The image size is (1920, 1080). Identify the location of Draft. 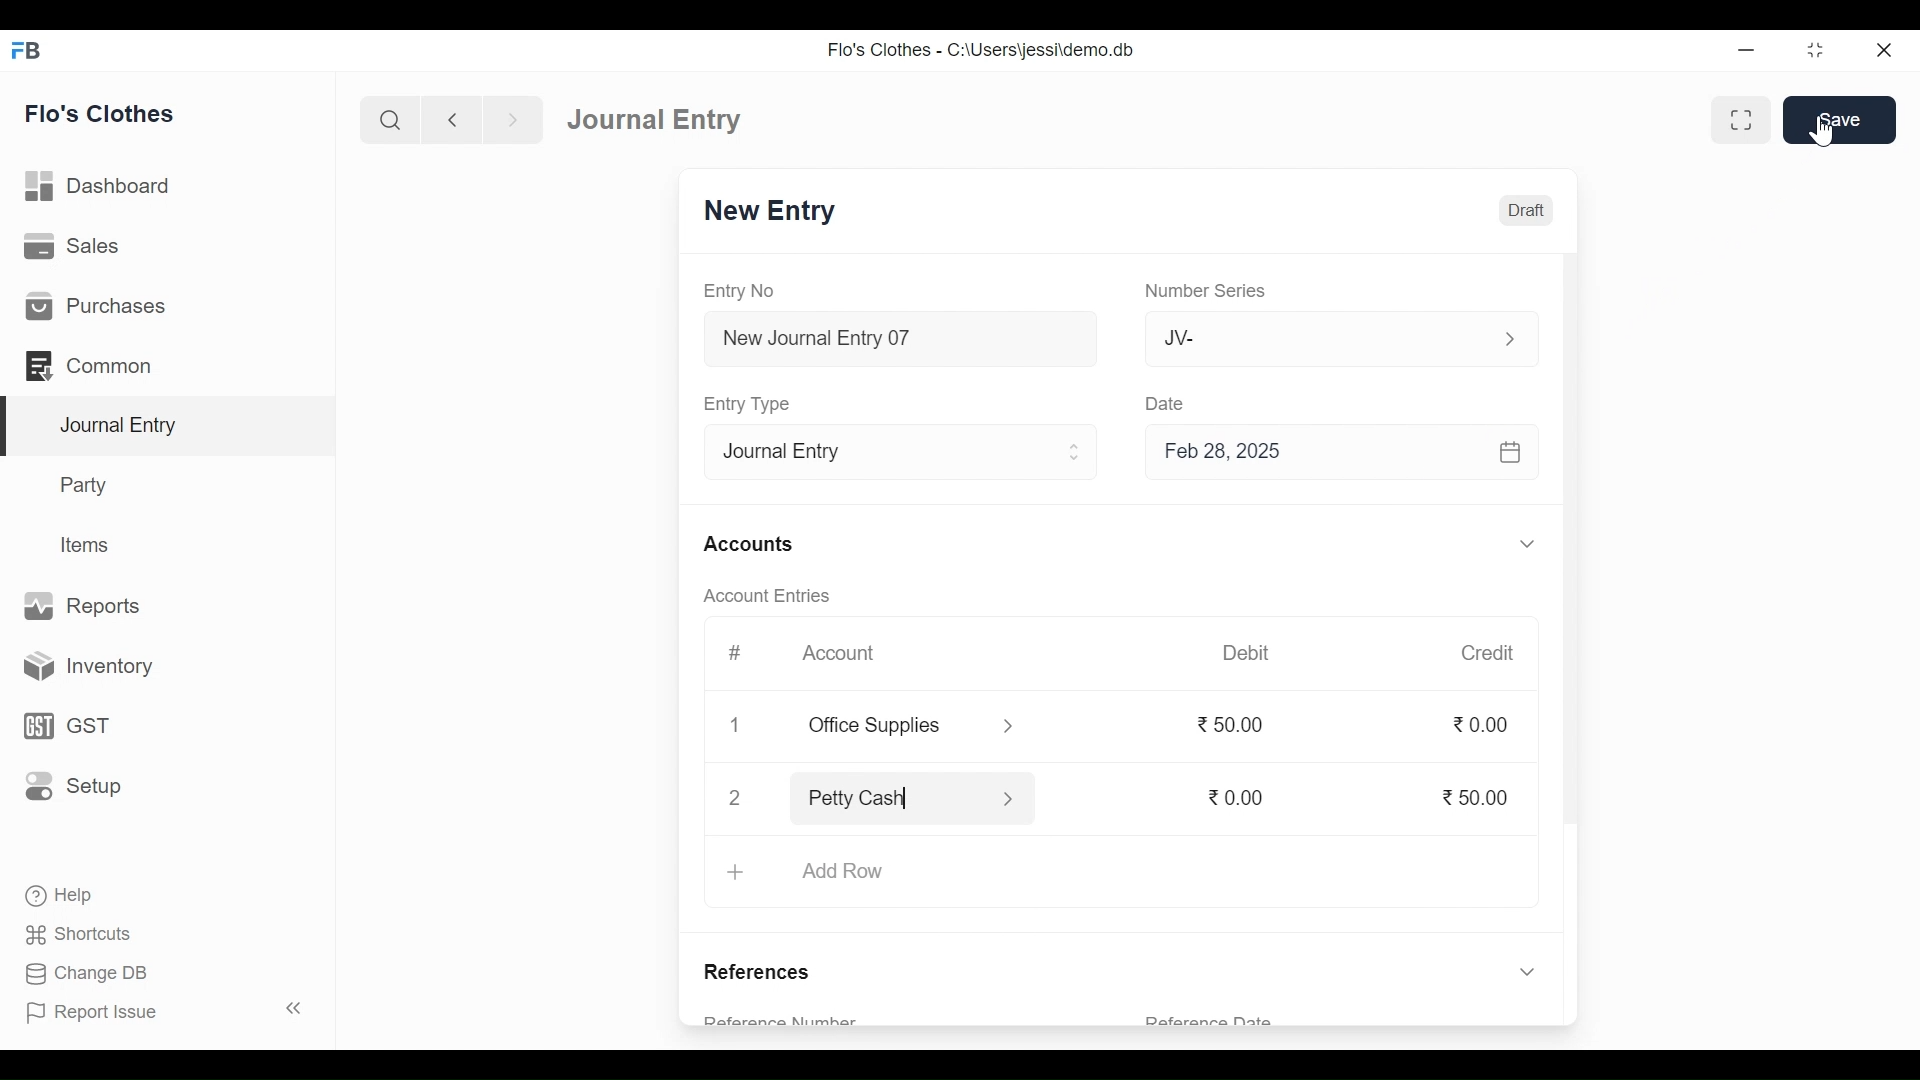
(1522, 211).